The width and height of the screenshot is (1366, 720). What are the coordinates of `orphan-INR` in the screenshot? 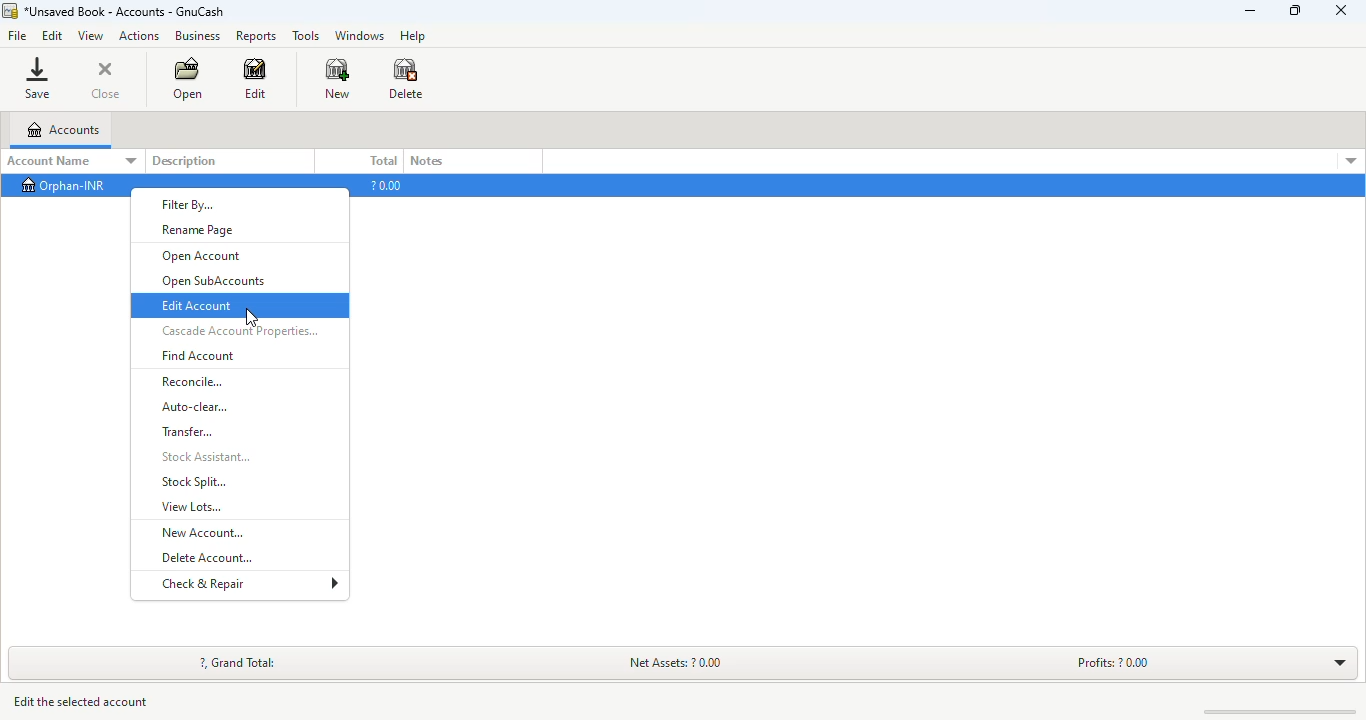 It's located at (65, 185).